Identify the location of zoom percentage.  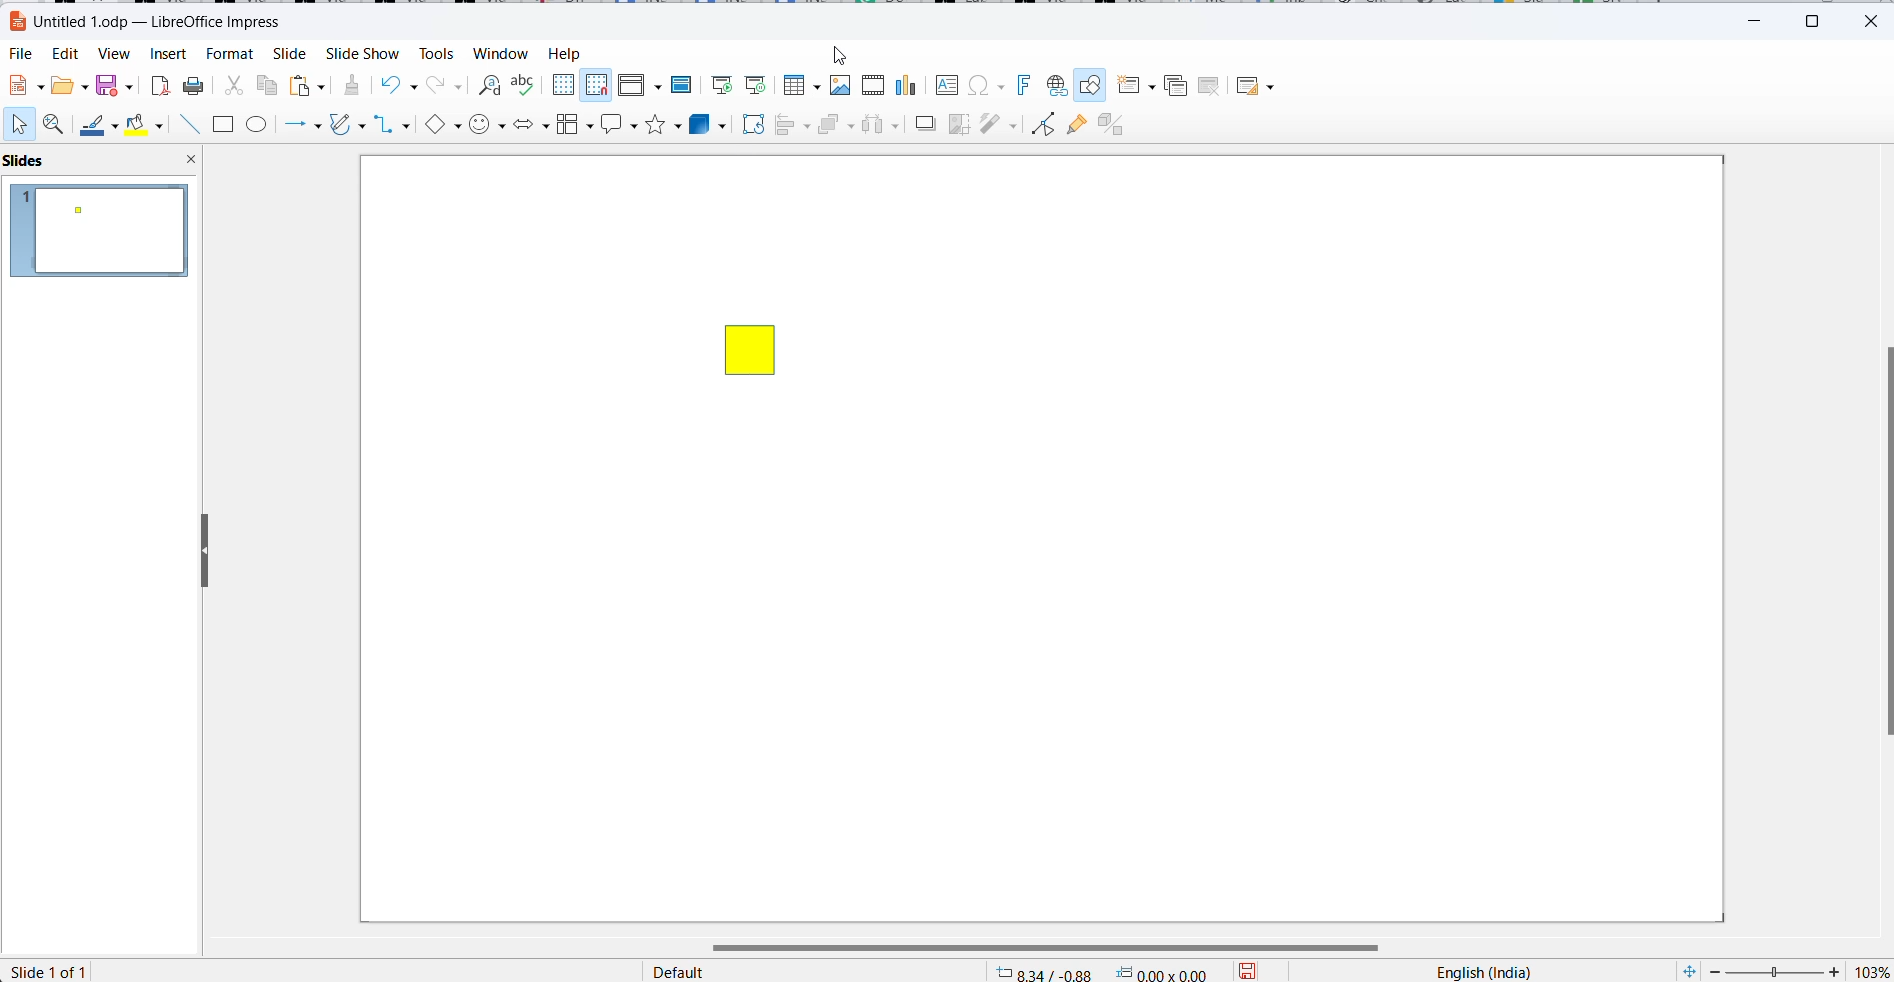
(1870, 971).